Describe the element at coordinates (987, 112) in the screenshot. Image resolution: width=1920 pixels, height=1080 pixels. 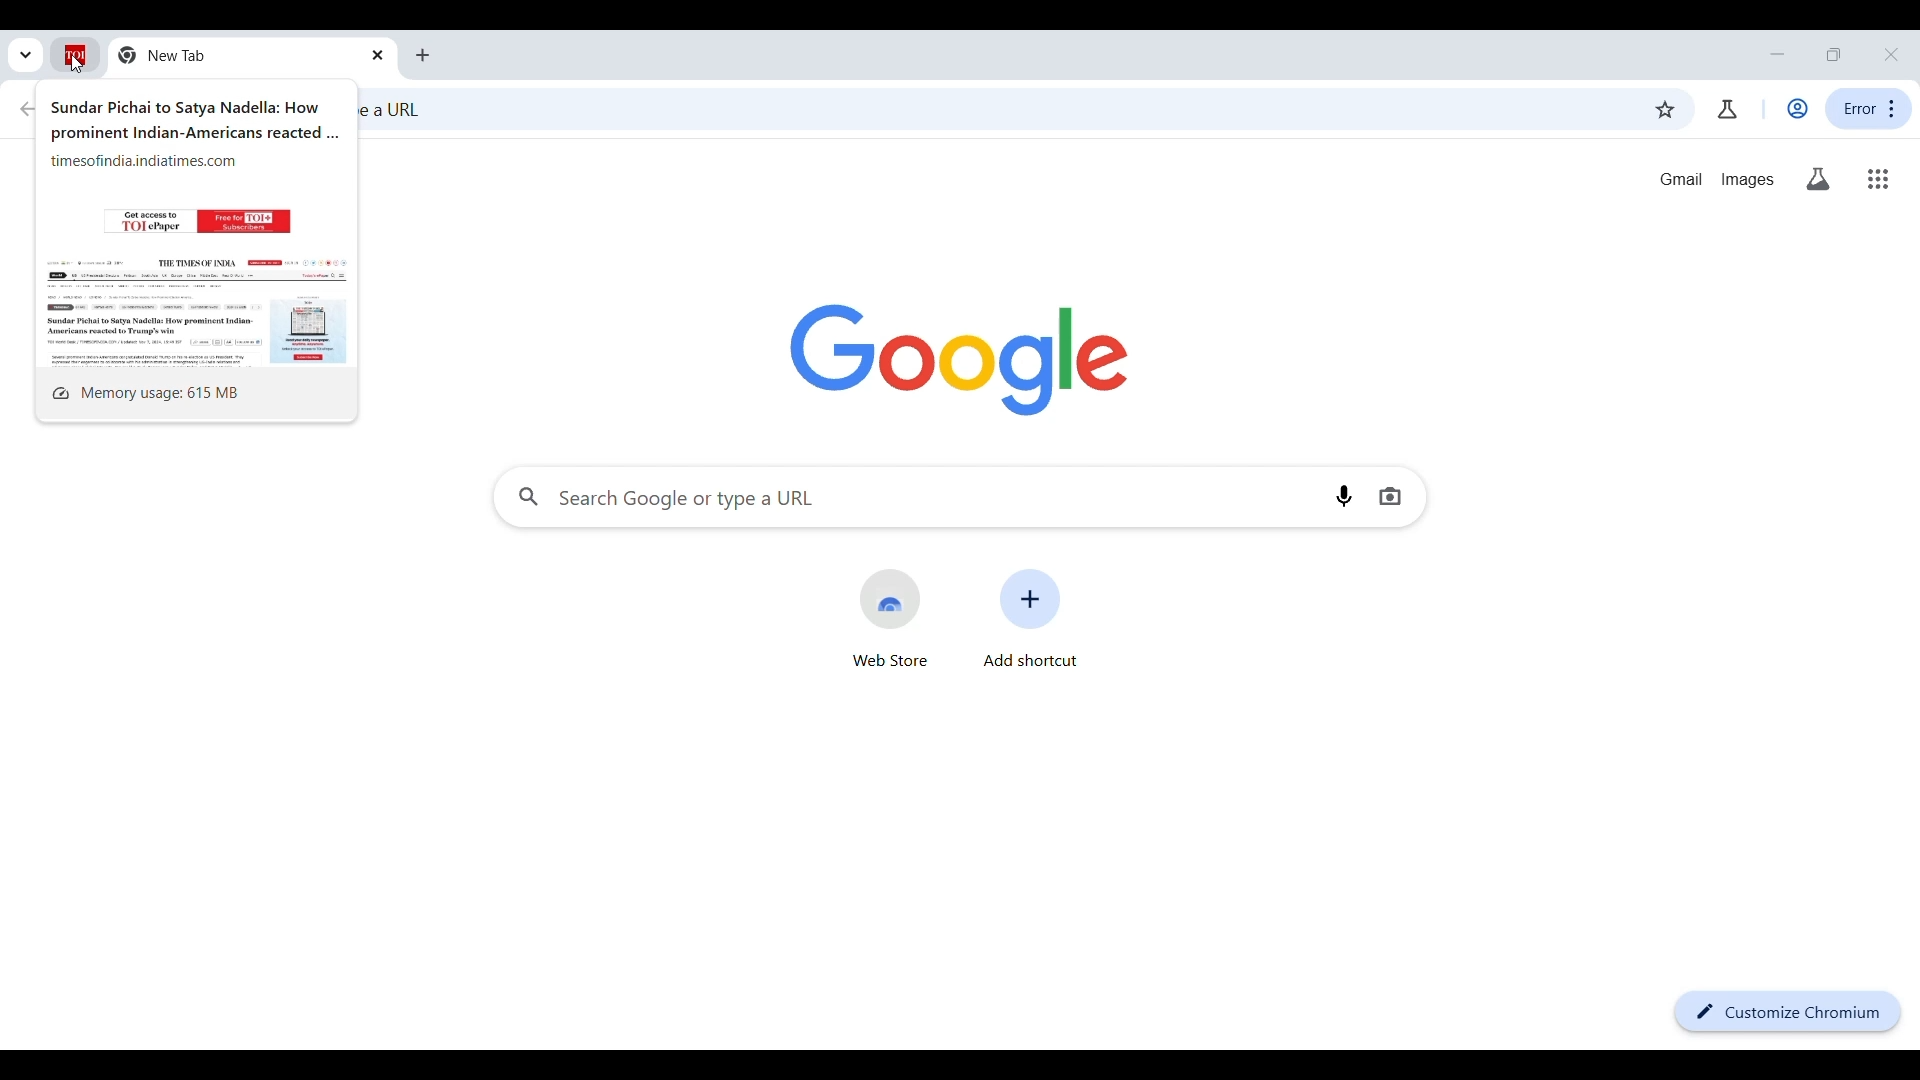
I see `Search web box` at that location.